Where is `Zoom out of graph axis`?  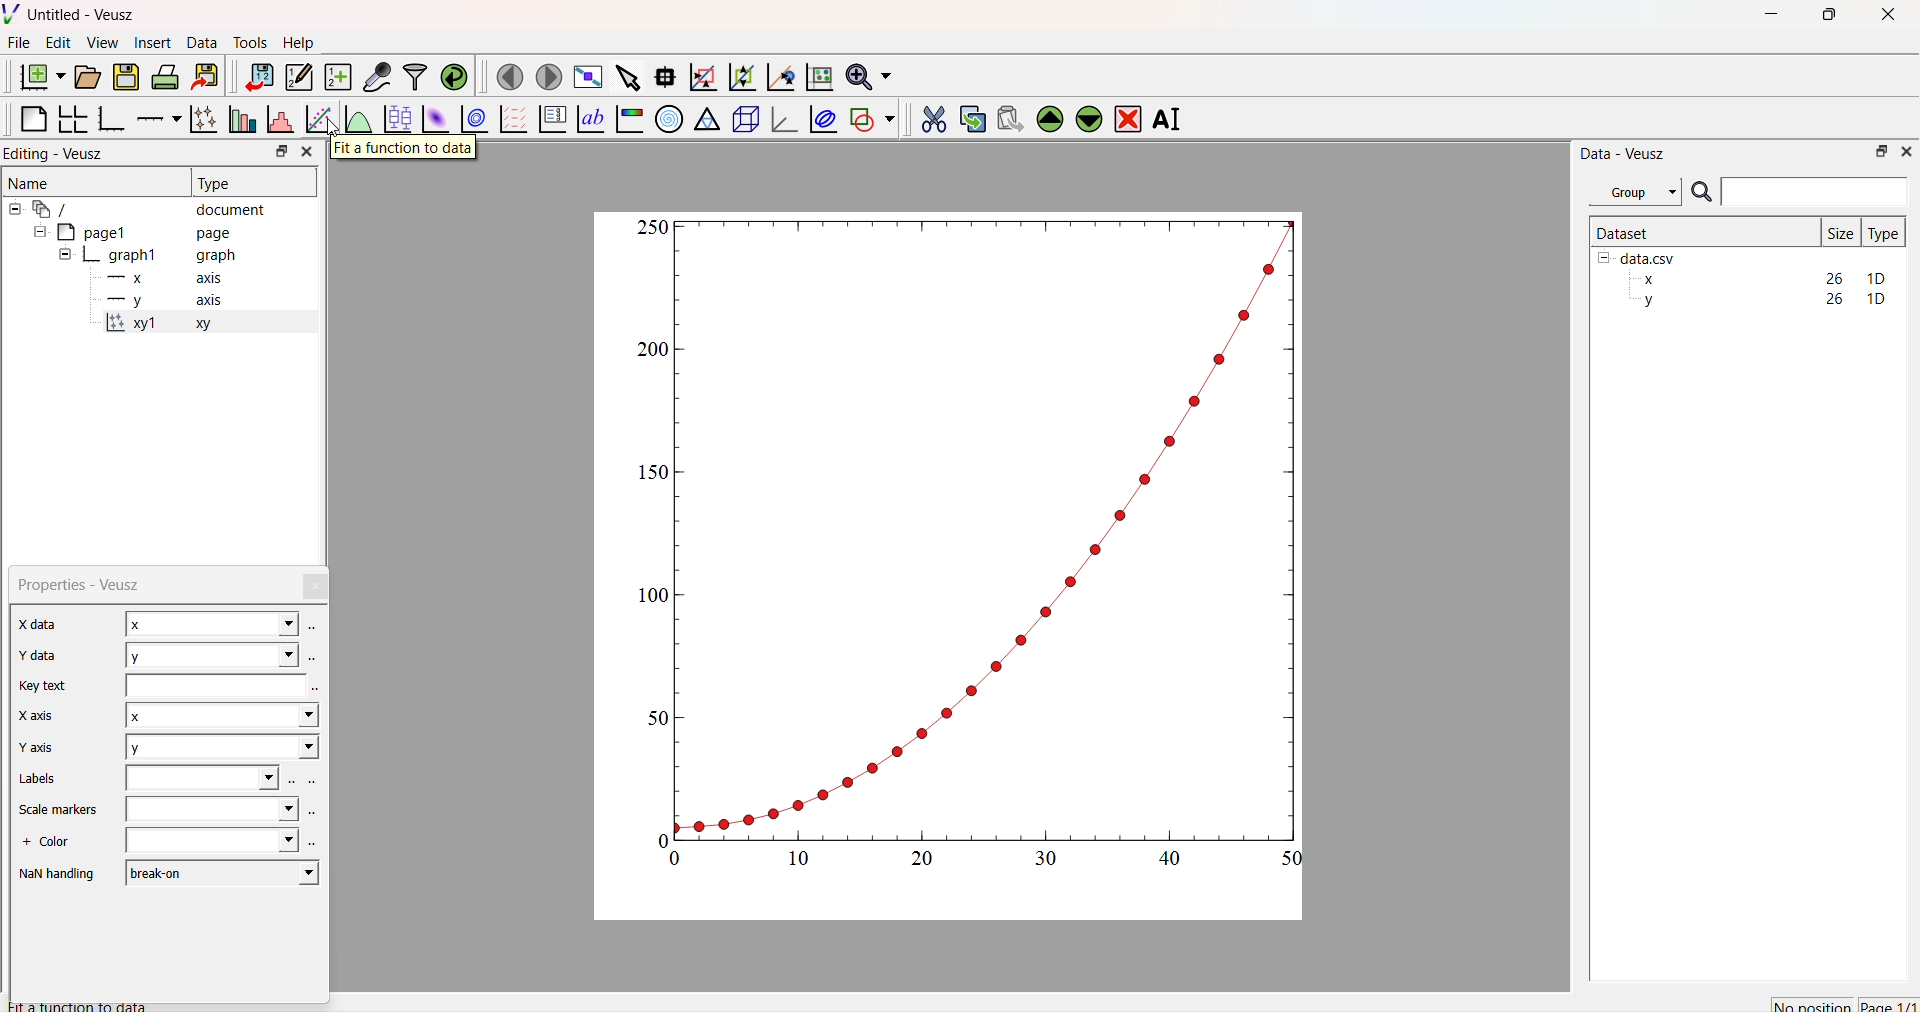 Zoom out of graph axis is located at coordinates (740, 75).